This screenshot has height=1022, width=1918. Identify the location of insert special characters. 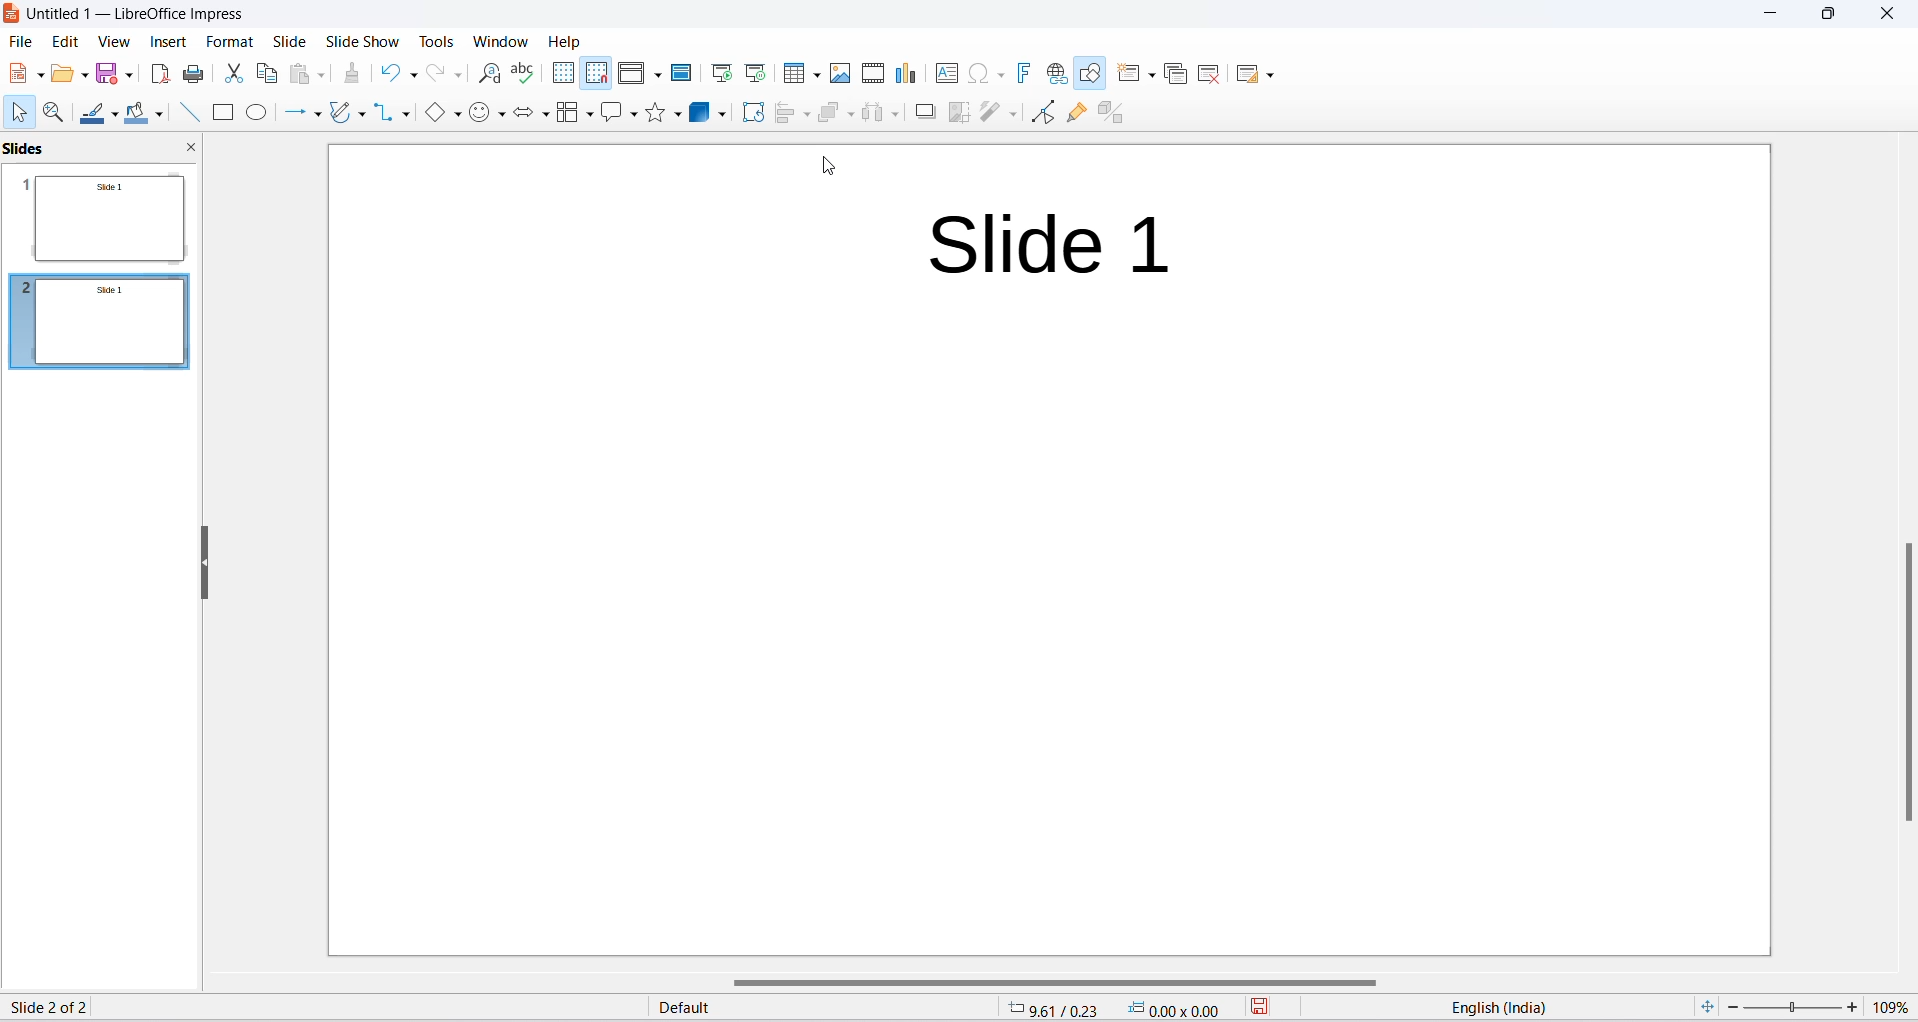
(987, 72).